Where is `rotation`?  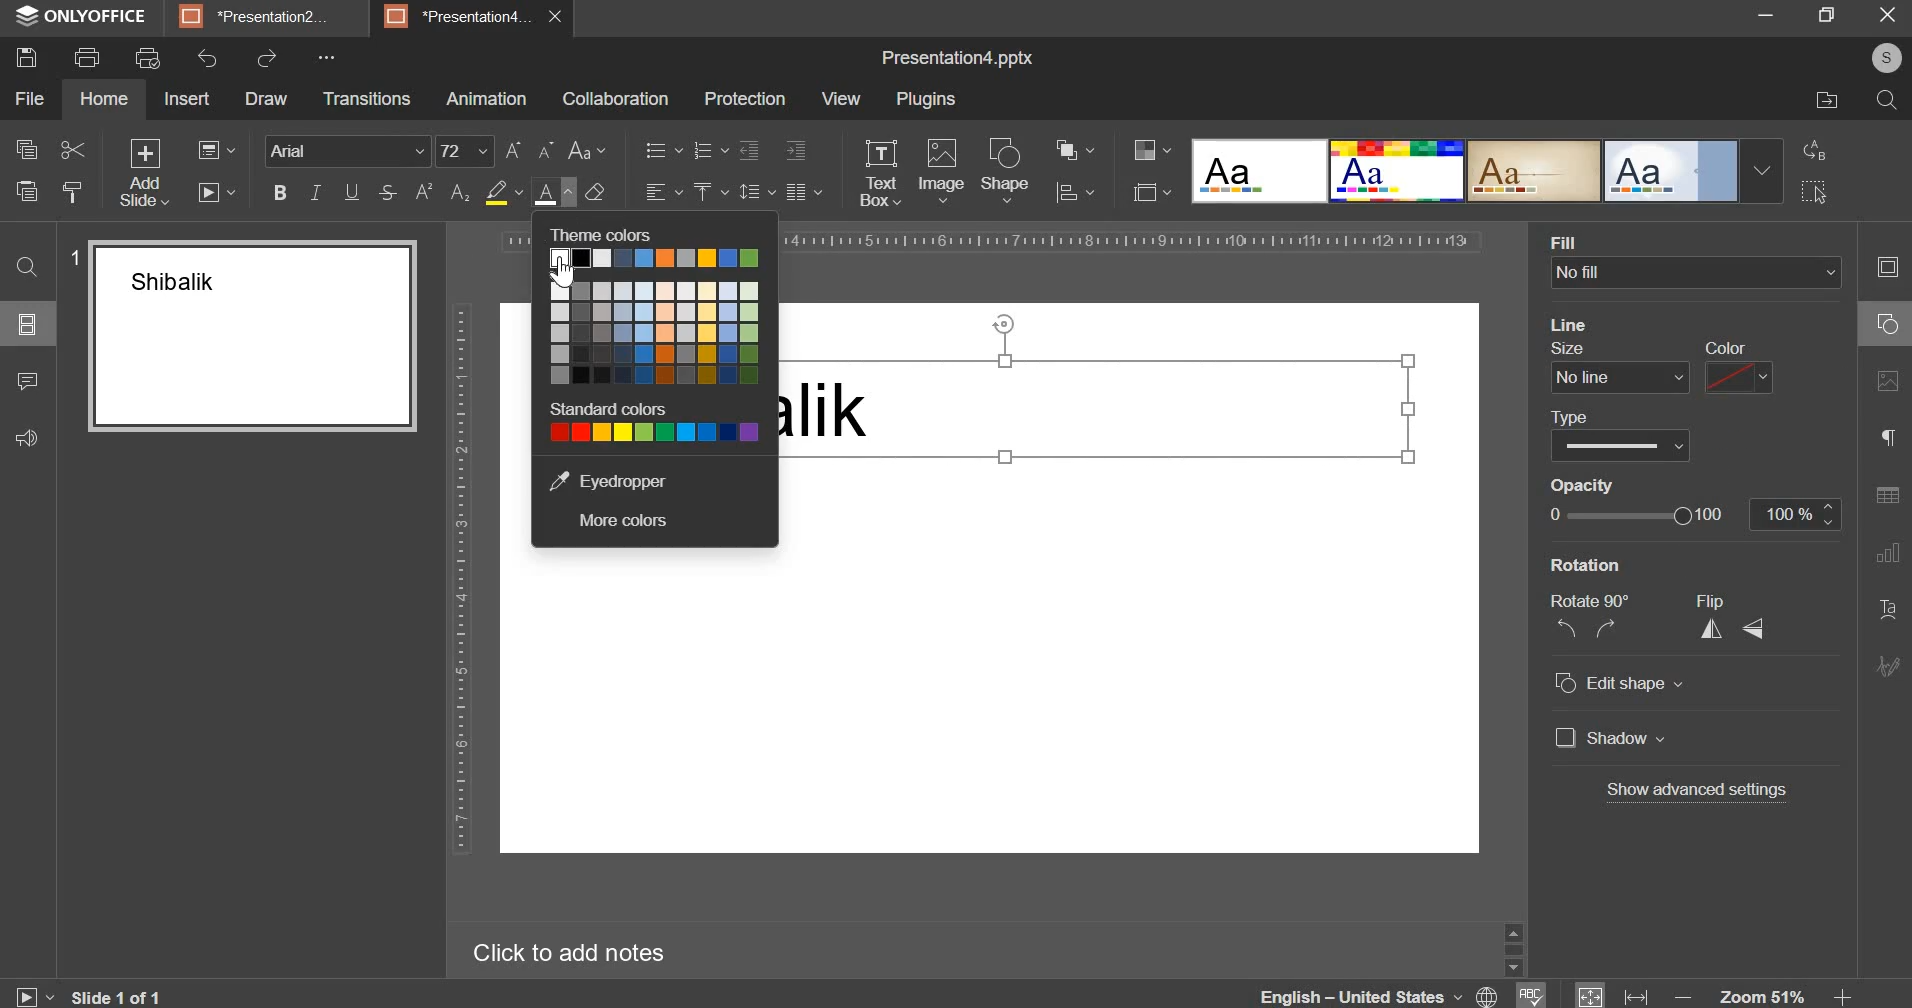
rotation is located at coordinates (1651, 567).